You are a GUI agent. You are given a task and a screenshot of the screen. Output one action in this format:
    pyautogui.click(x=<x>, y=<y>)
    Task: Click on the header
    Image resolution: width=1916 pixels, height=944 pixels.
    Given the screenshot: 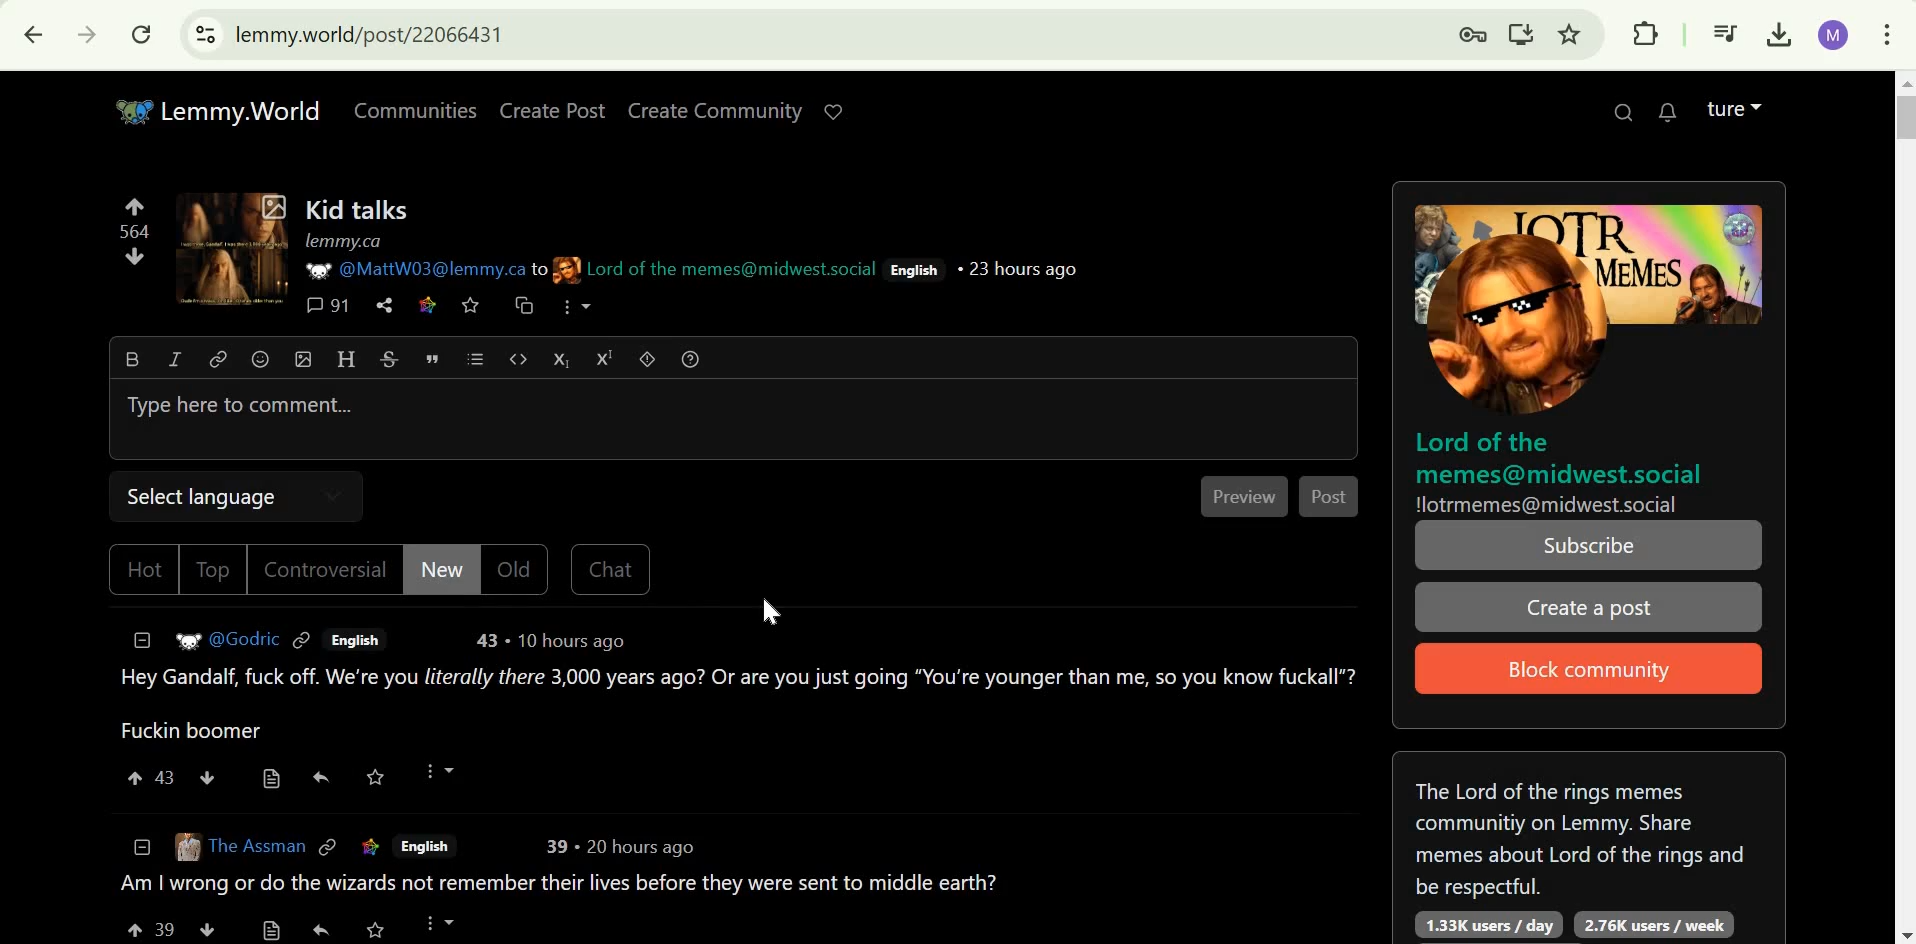 What is the action you would take?
    pyautogui.click(x=345, y=358)
    